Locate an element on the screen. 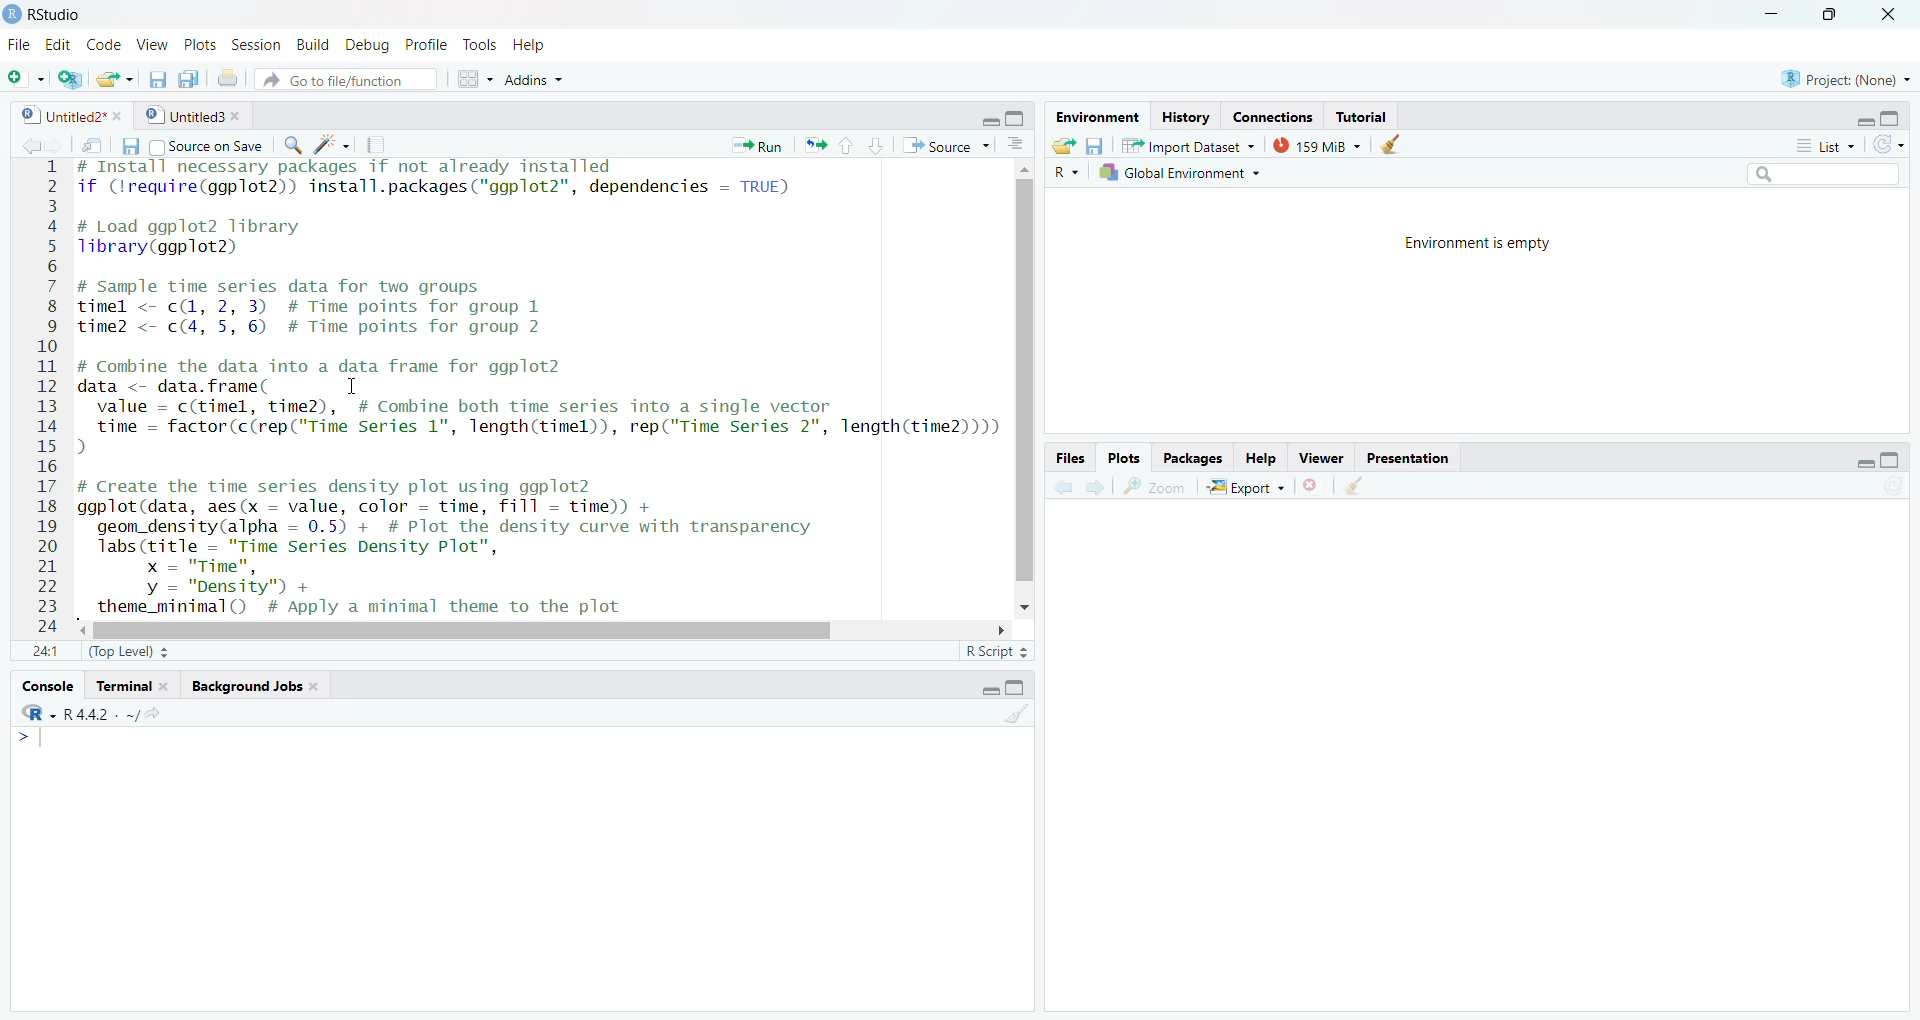 This screenshot has width=1920, height=1020. Search is located at coordinates (1820, 173).